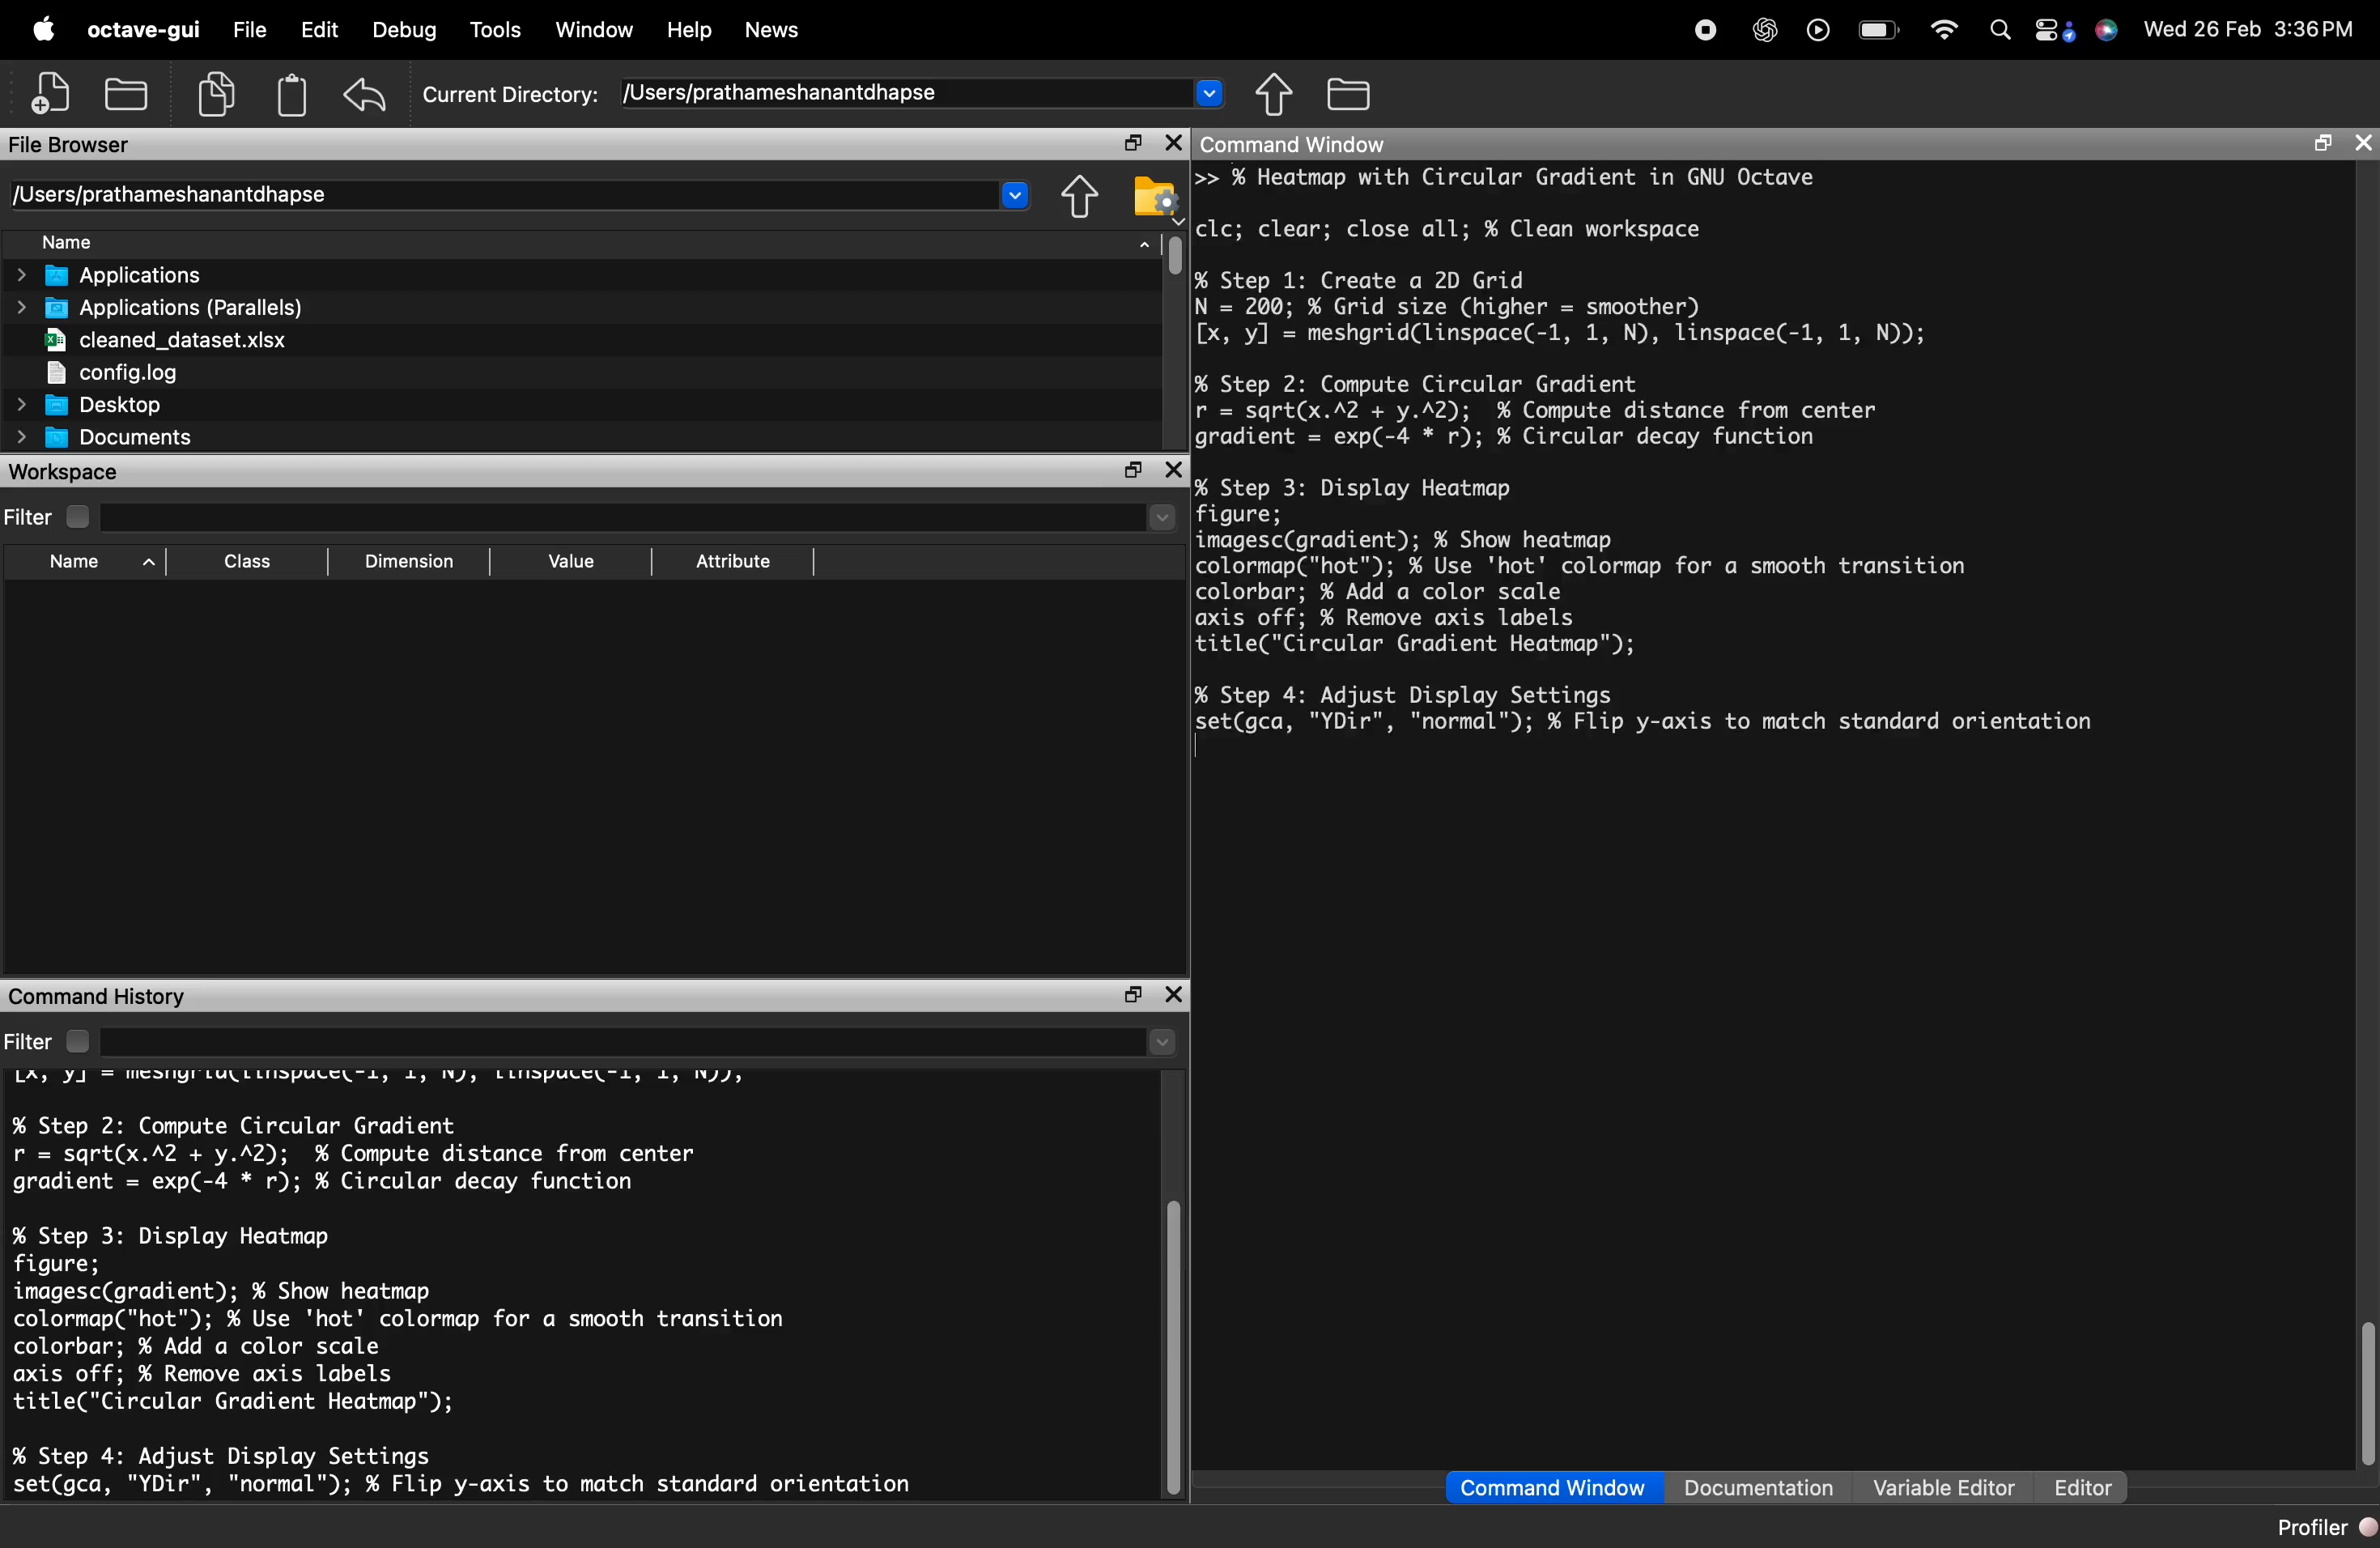 Image resolution: width=2380 pixels, height=1548 pixels. What do you see at coordinates (2110, 30) in the screenshot?
I see `Siri` at bounding box center [2110, 30].